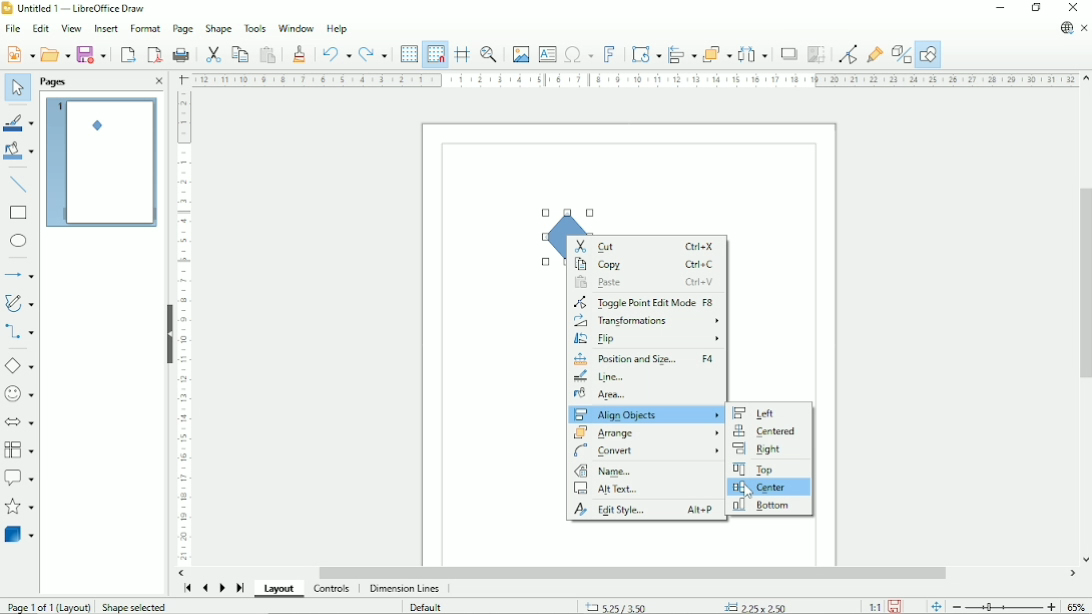 This screenshot has height=614, width=1092. I want to click on Select, so click(17, 88).